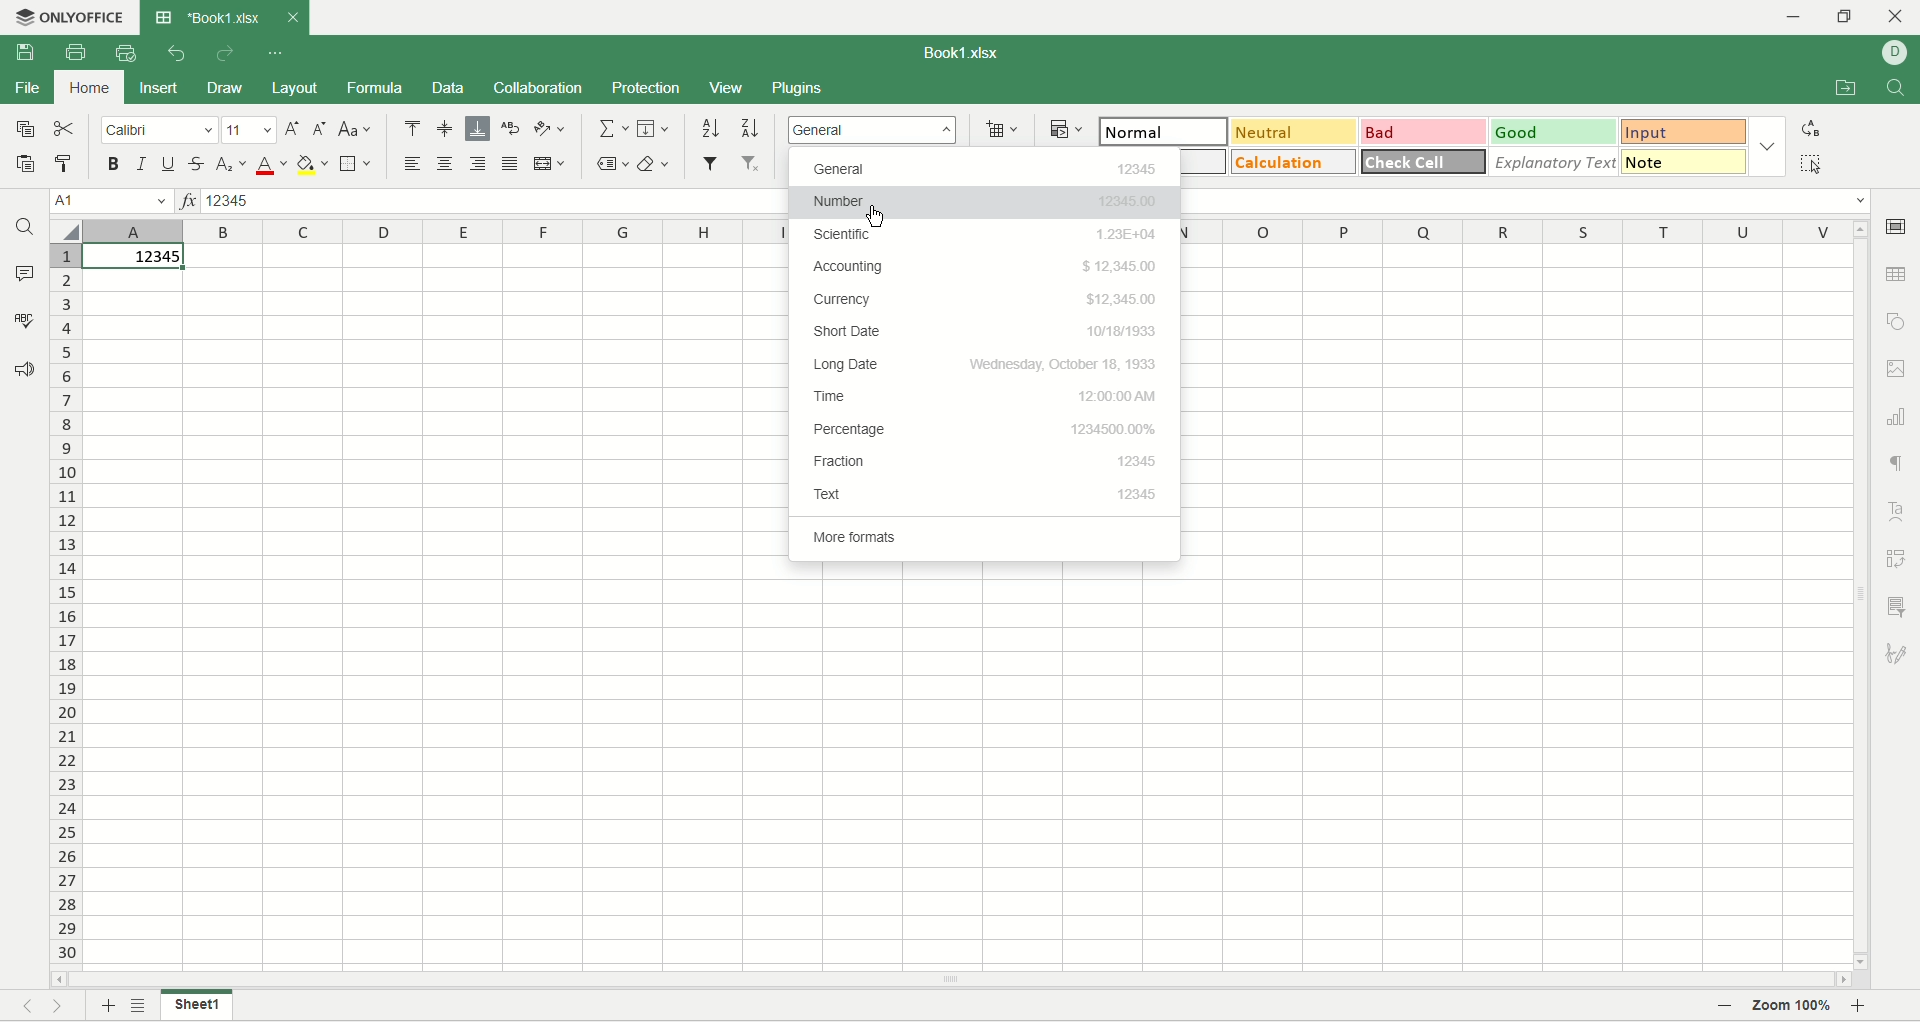 Image resolution: width=1920 pixels, height=1022 pixels. I want to click on filter, so click(710, 165).